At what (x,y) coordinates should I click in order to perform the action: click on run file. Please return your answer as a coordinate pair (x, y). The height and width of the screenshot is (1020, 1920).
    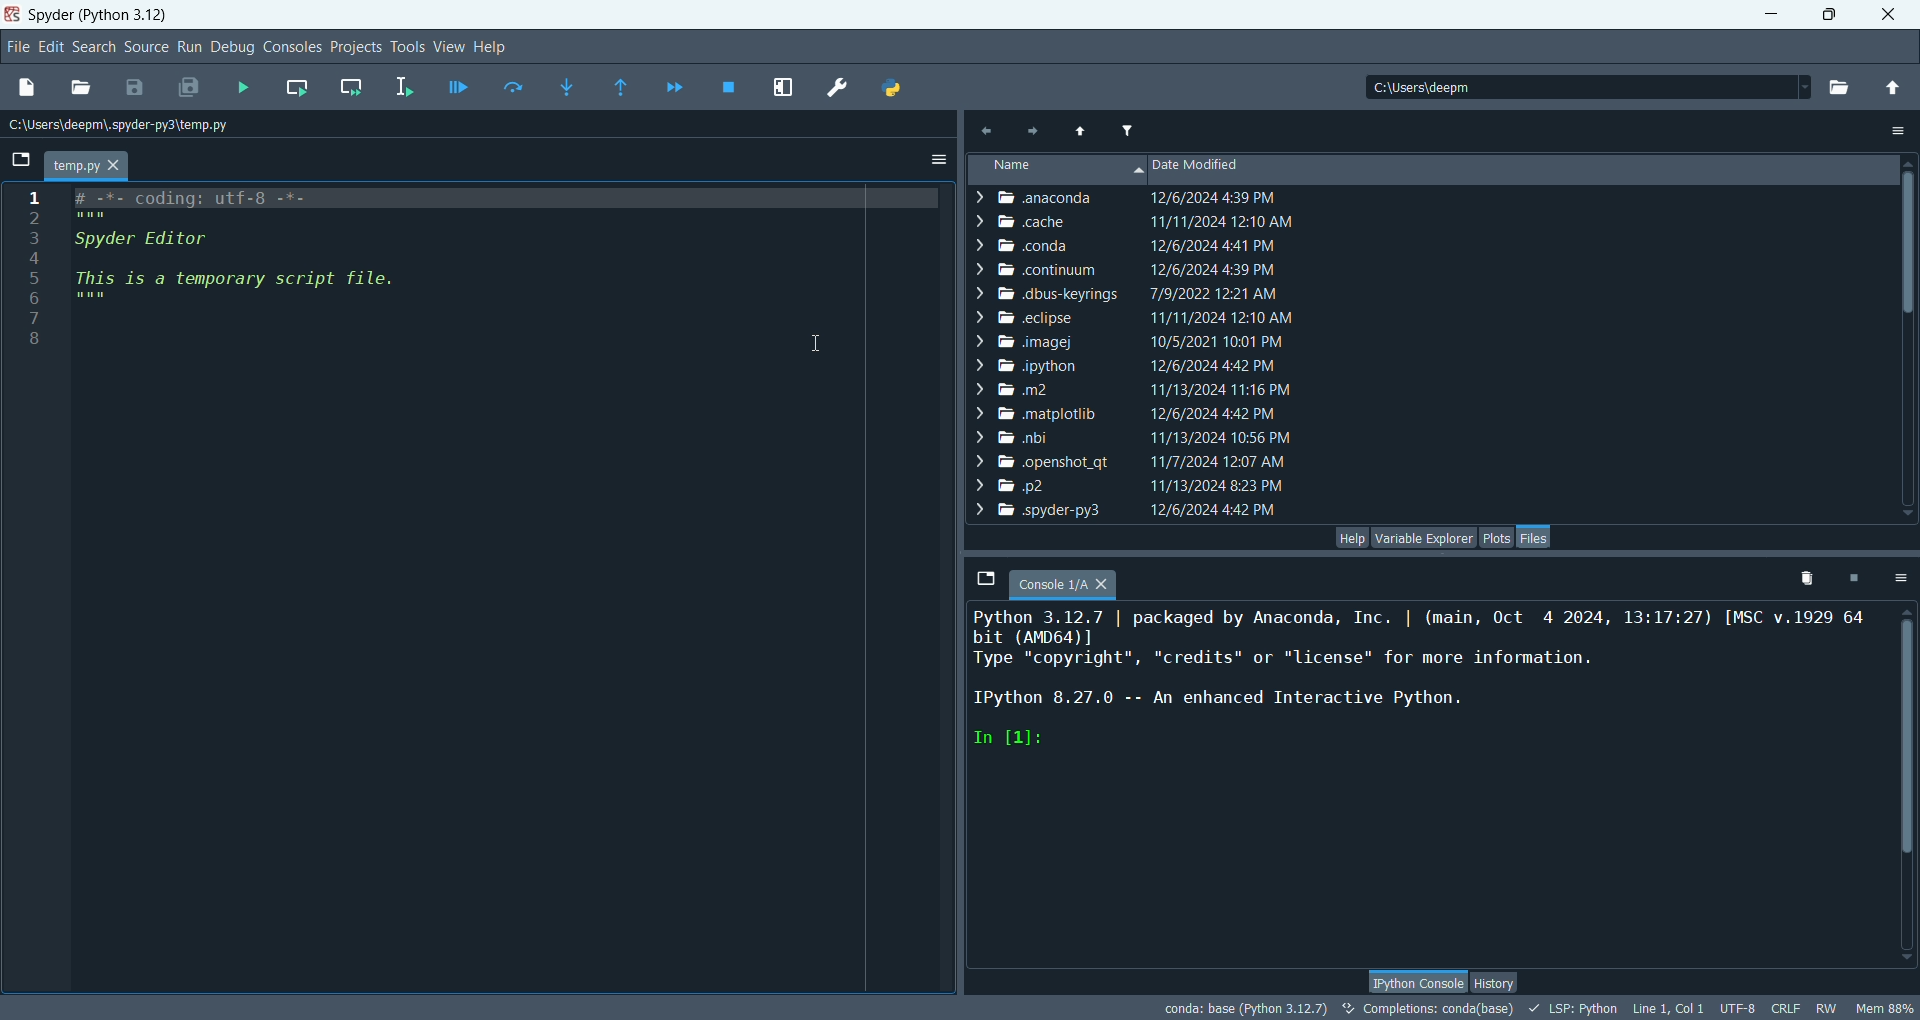
    Looking at the image, I should click on (244, 86).